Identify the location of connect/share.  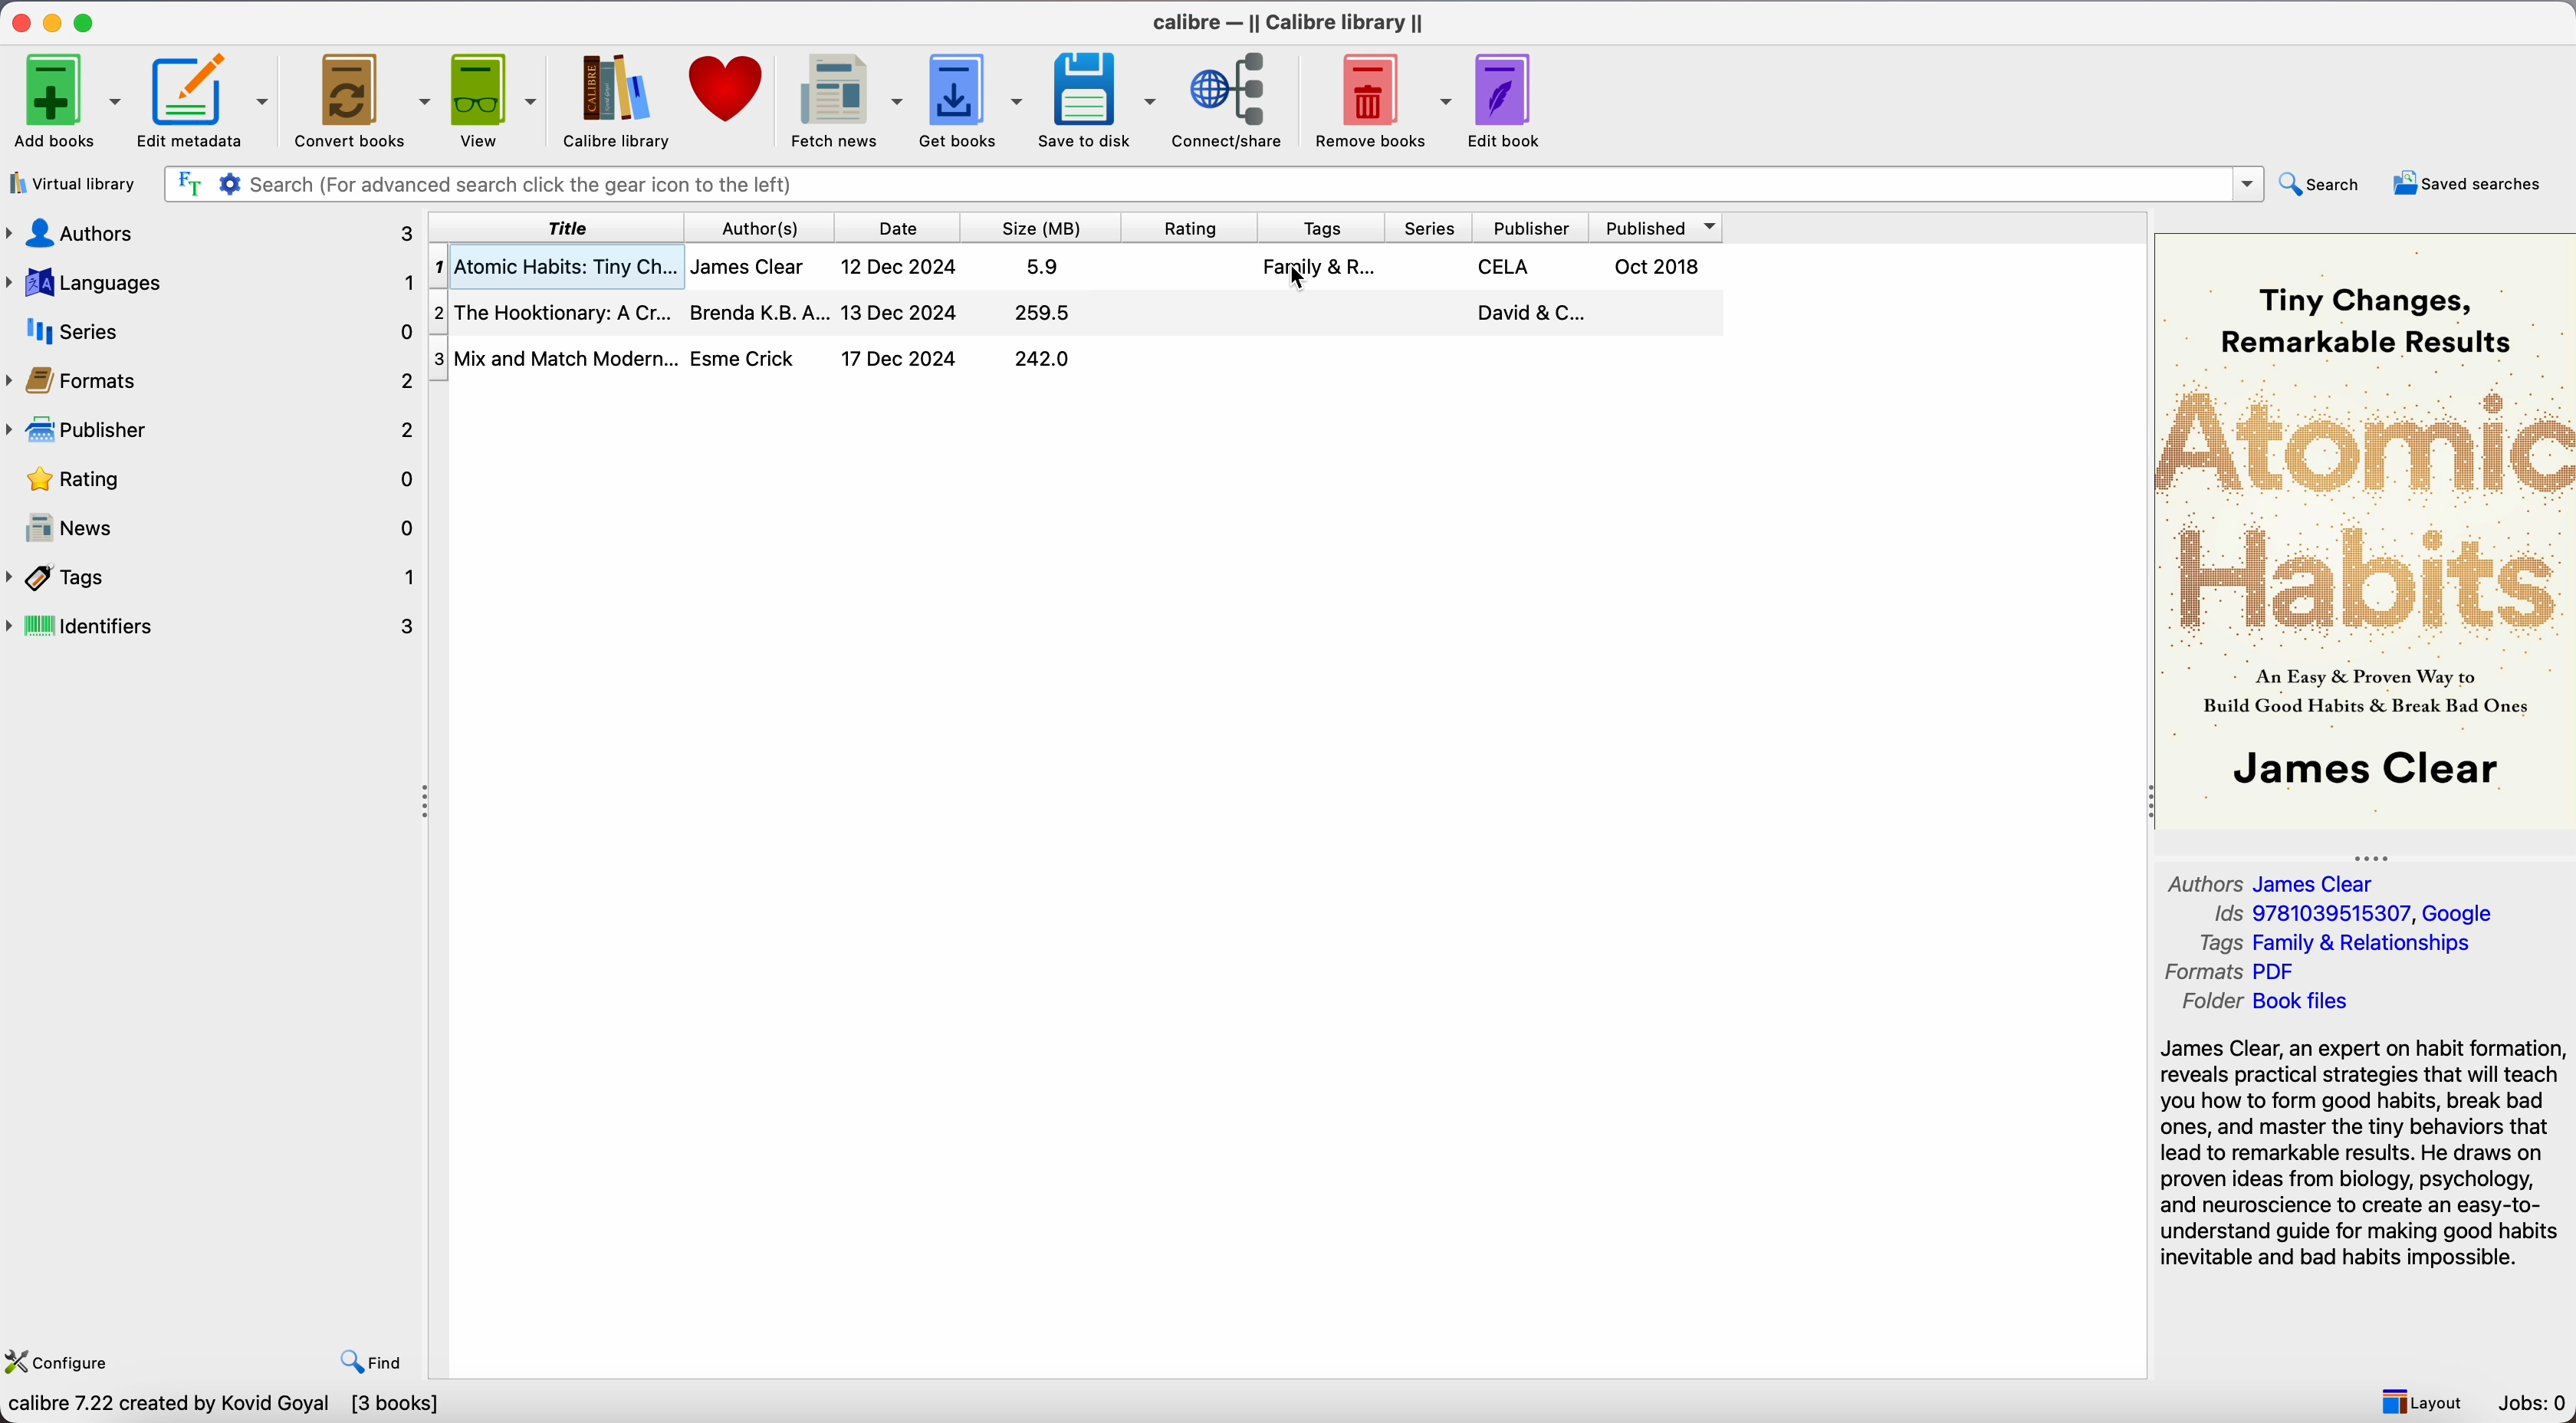
(1228, 99).